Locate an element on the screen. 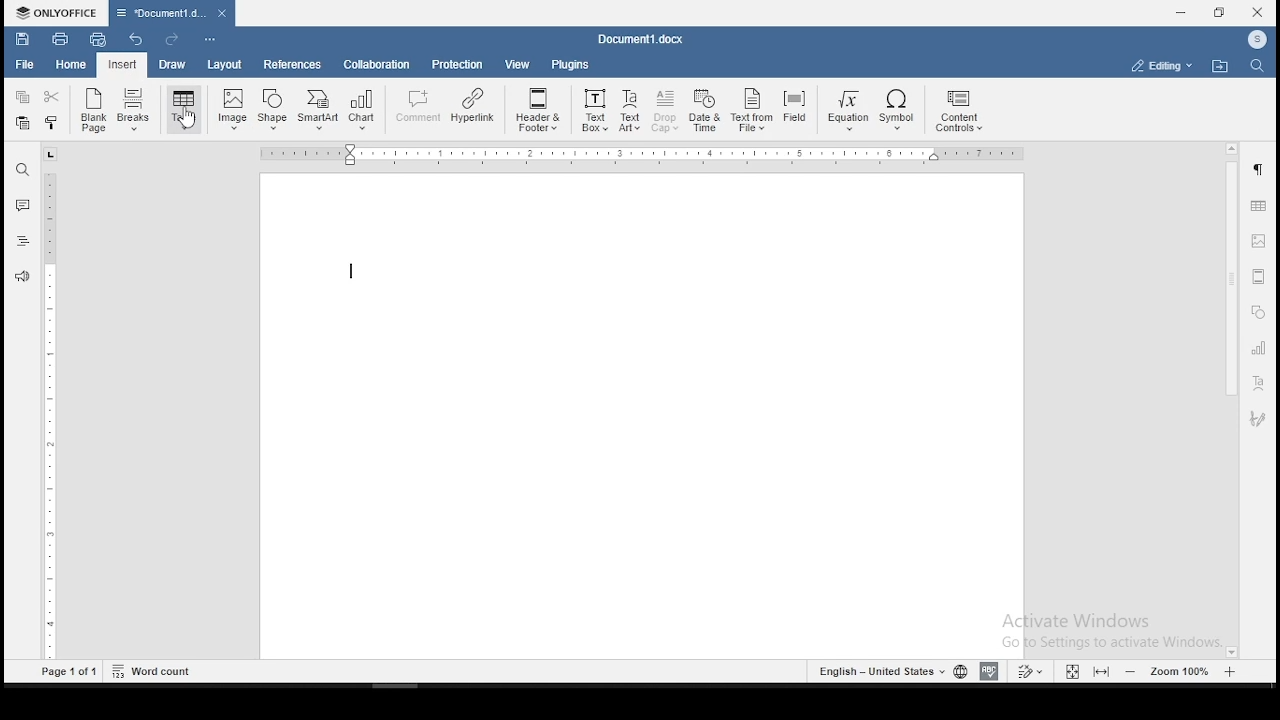 The image size is (1280, 720). blank page is located at coordinates (91, 112).